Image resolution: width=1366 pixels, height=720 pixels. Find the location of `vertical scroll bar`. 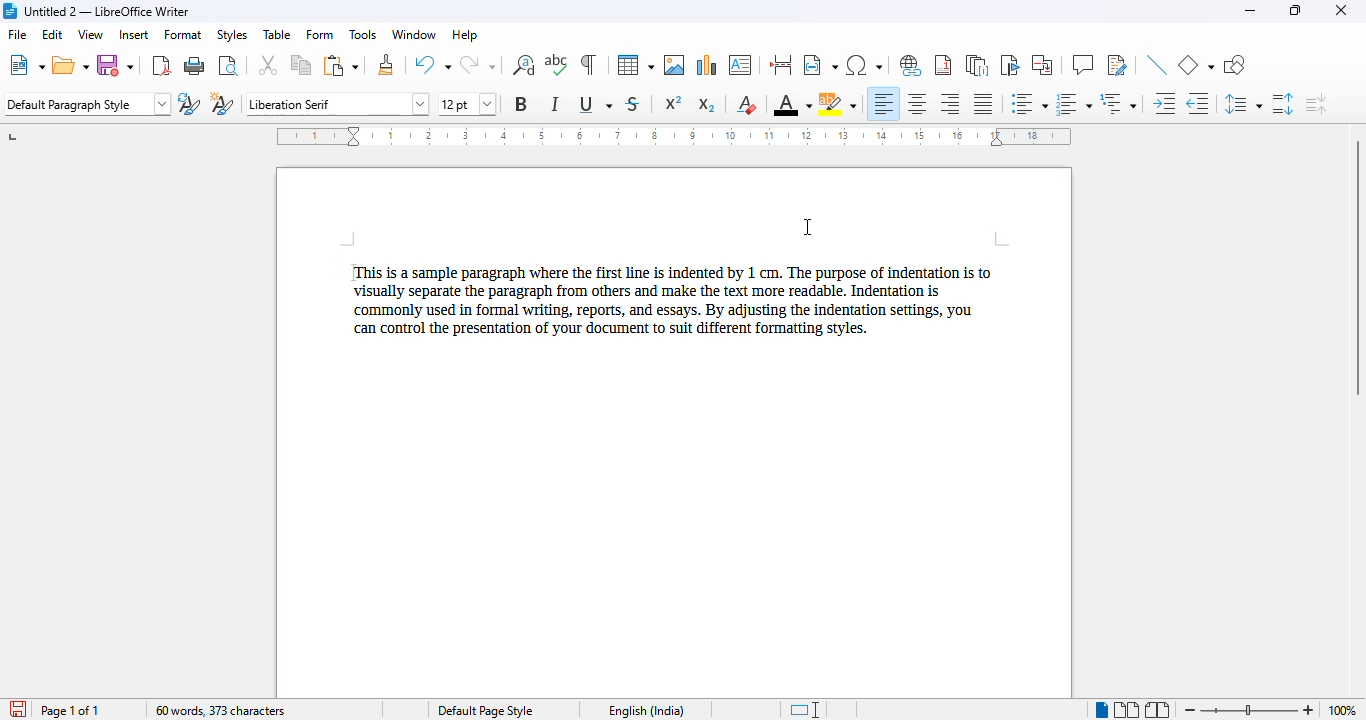

vertical scroll bar is located at coordinates (1357, 267).